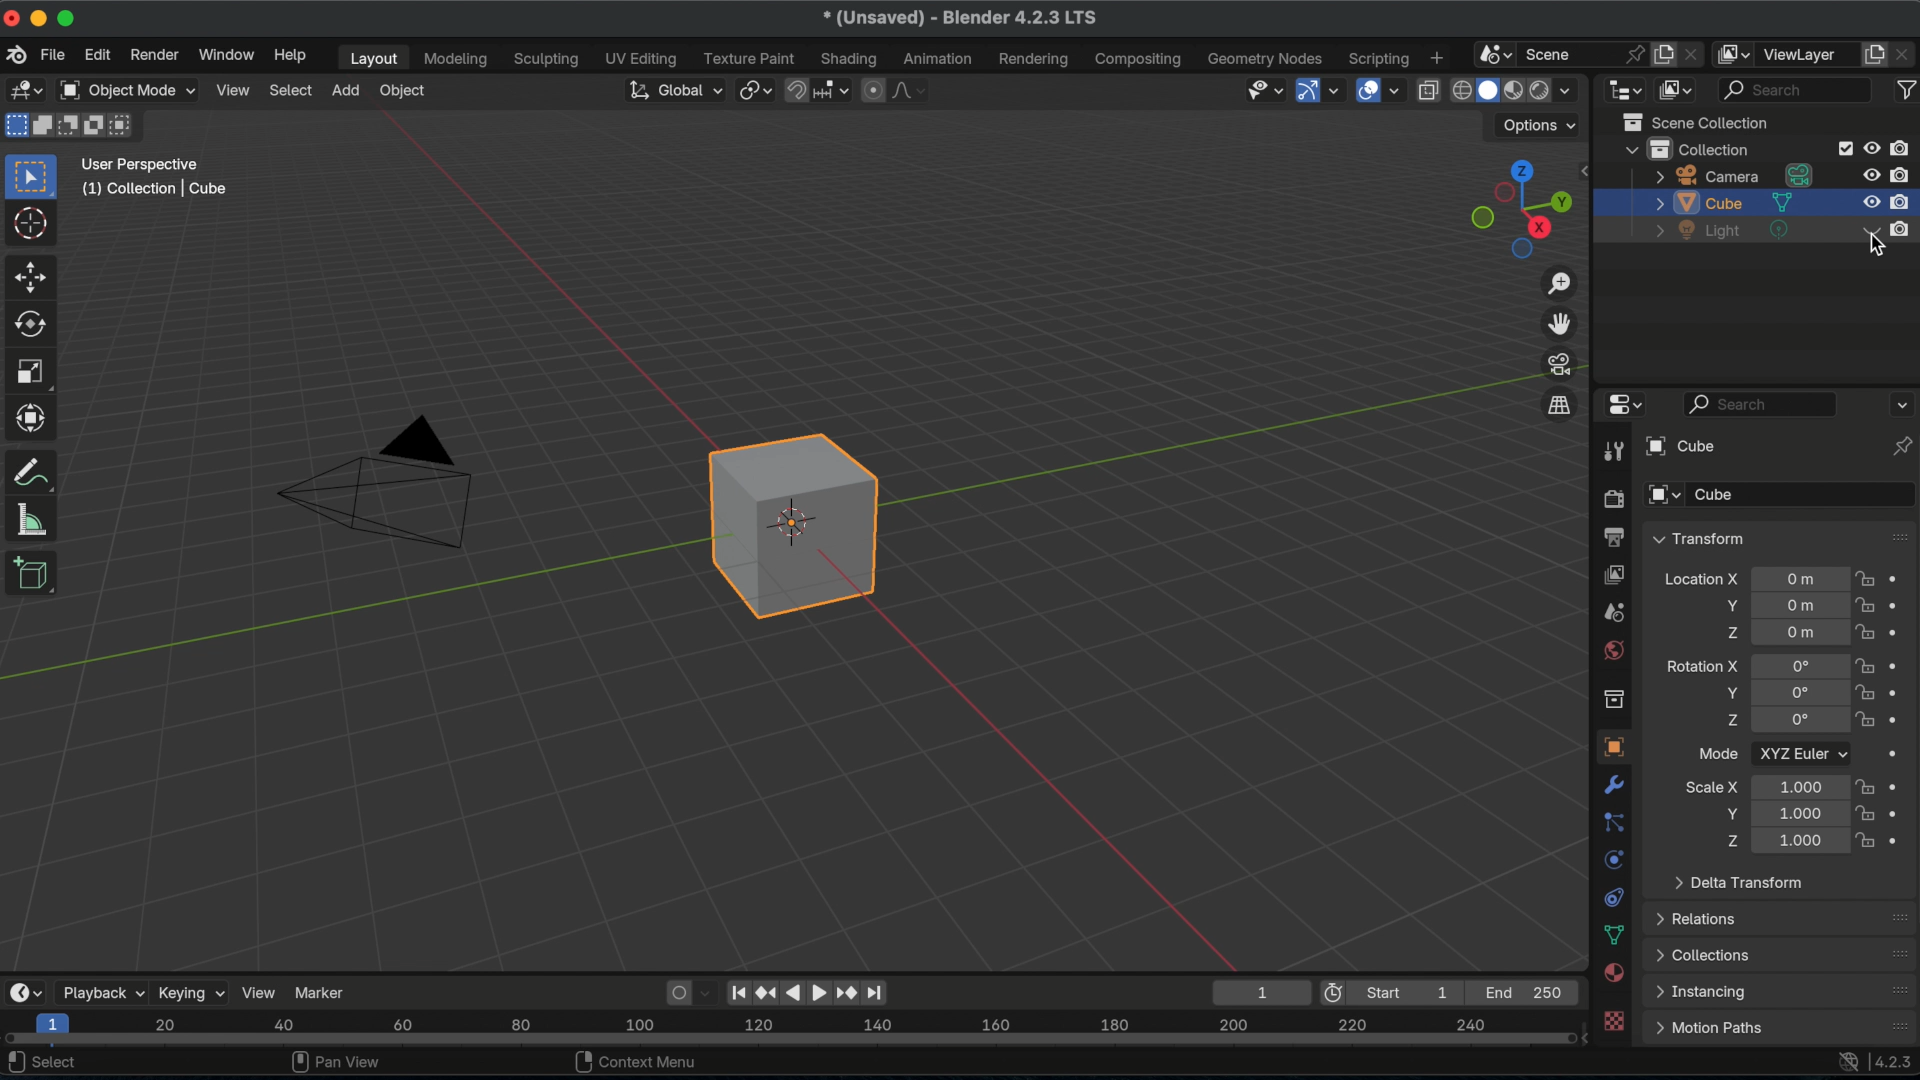 The height and width of the screenshot is (1080, 1920). I want to click on sculpting, so click(548, 58).